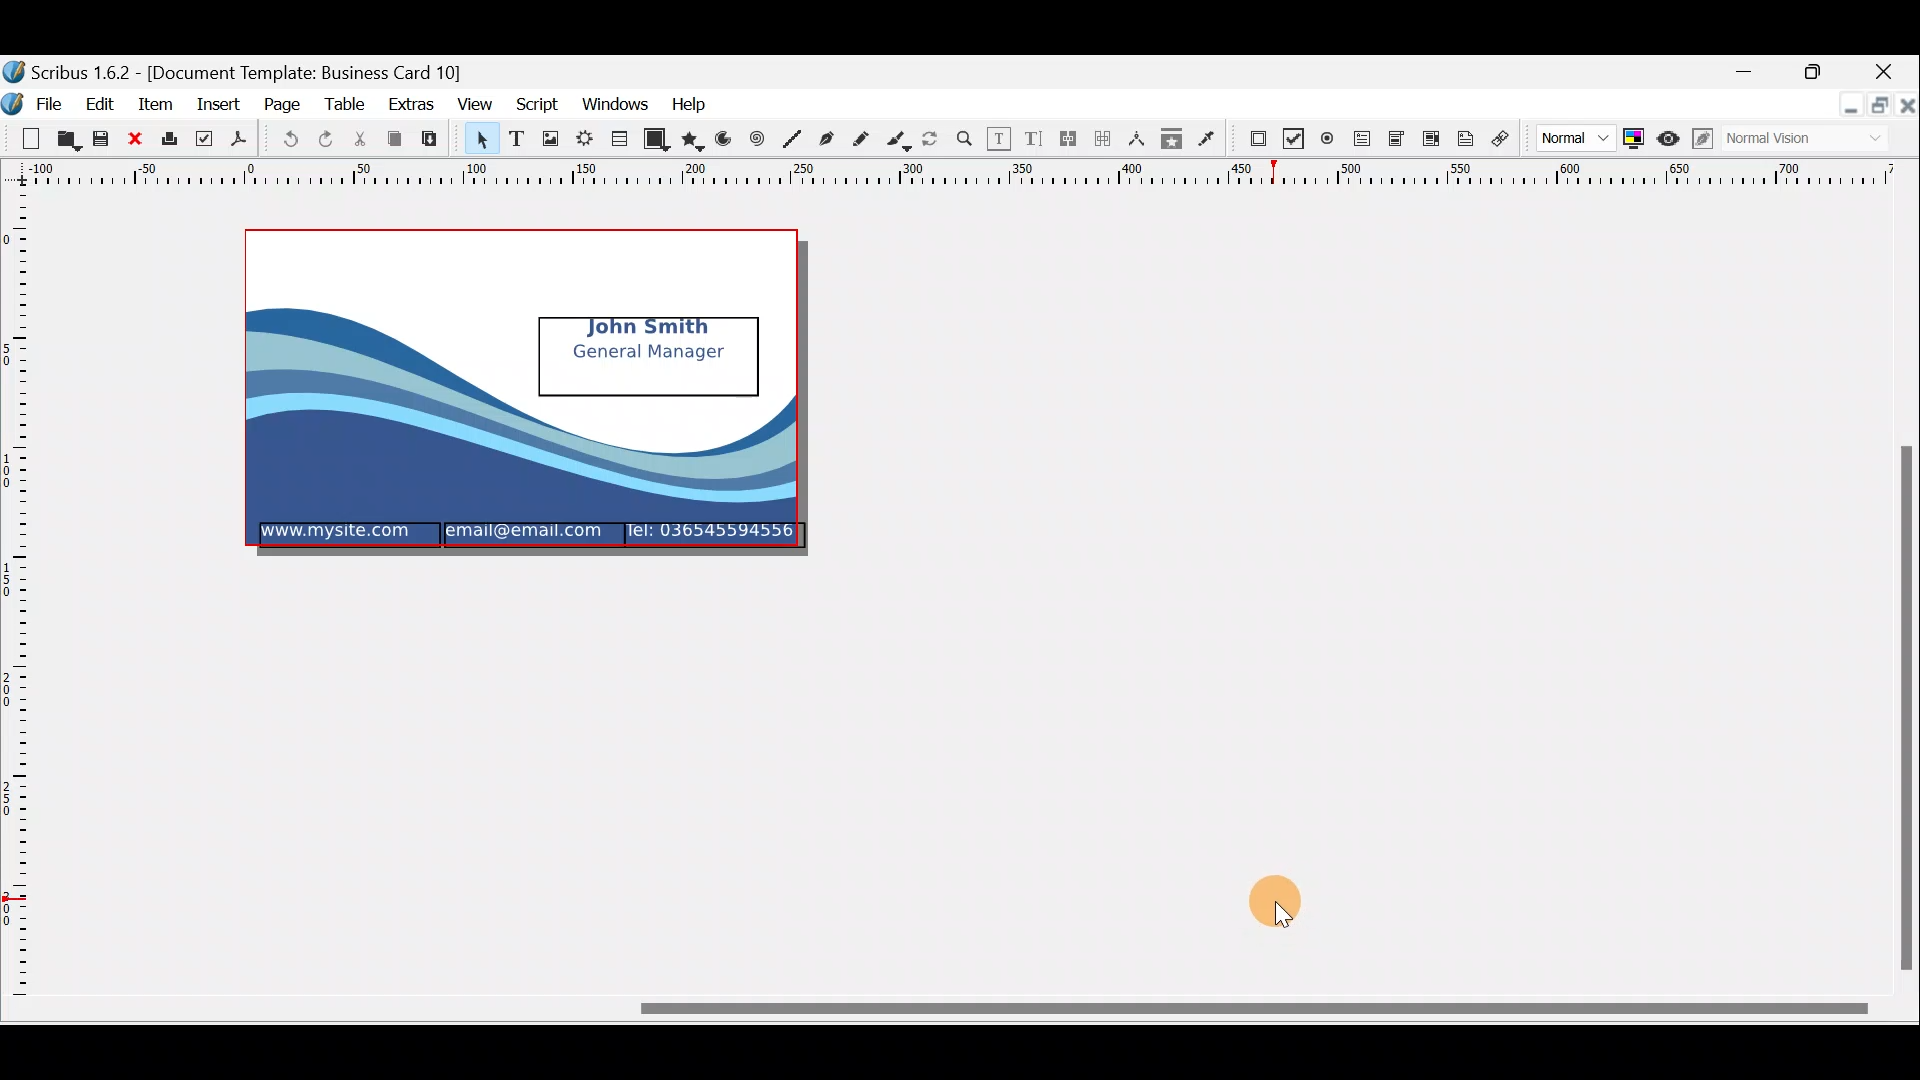  I want to click on Open, so click(65, 138).